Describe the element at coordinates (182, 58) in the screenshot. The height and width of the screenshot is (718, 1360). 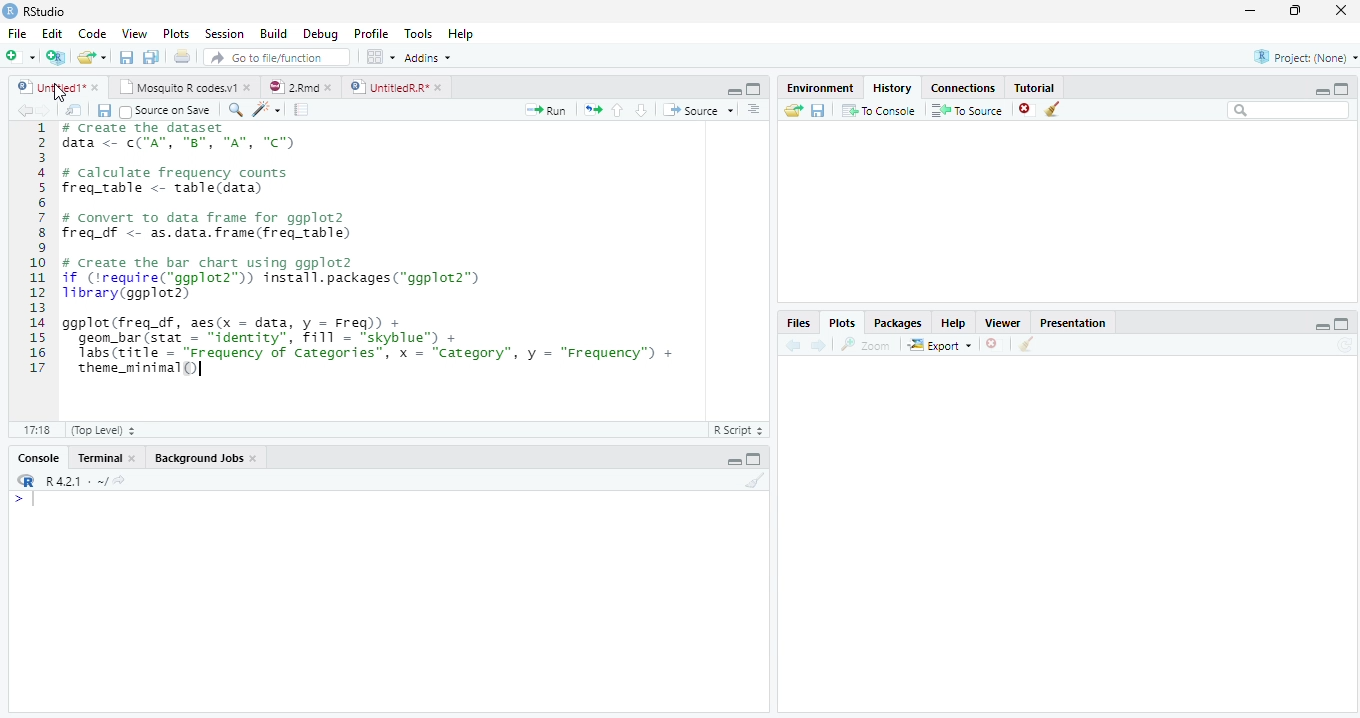
I see `Print` at that location.